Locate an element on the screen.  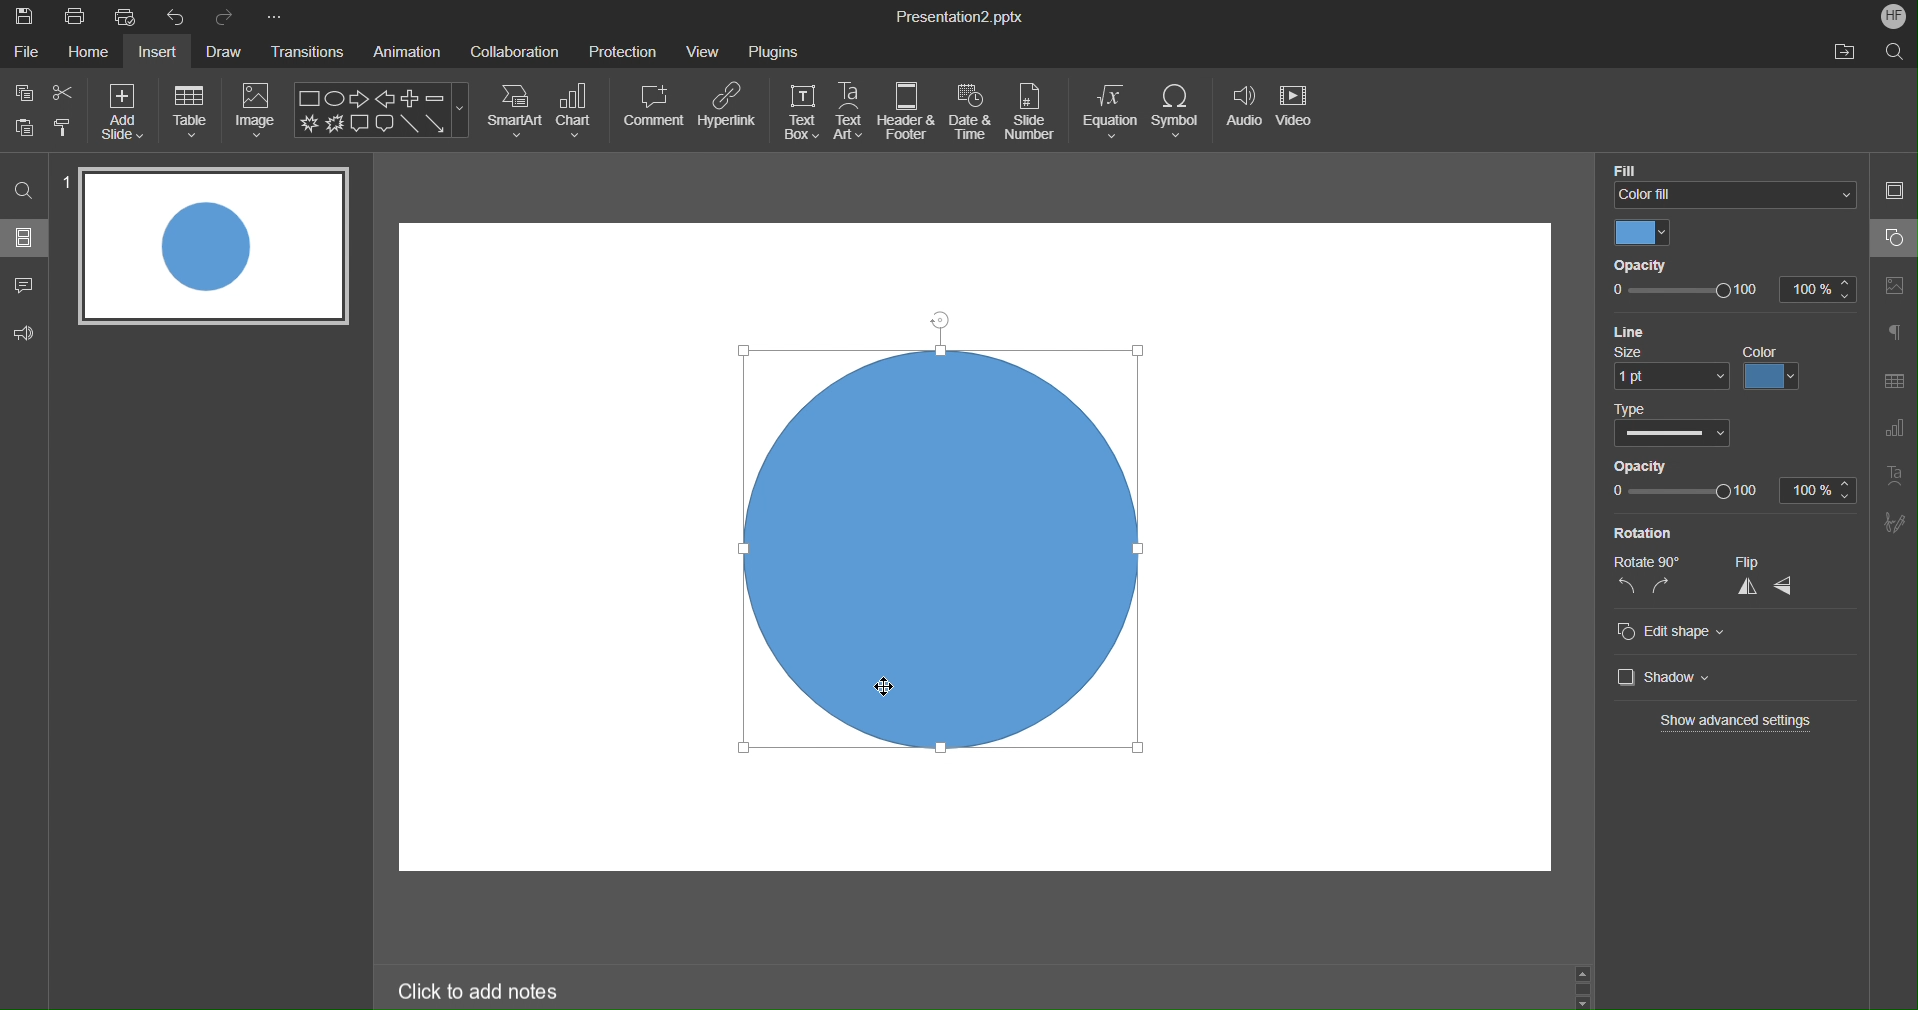
Image is located at coordinates (257, 111).